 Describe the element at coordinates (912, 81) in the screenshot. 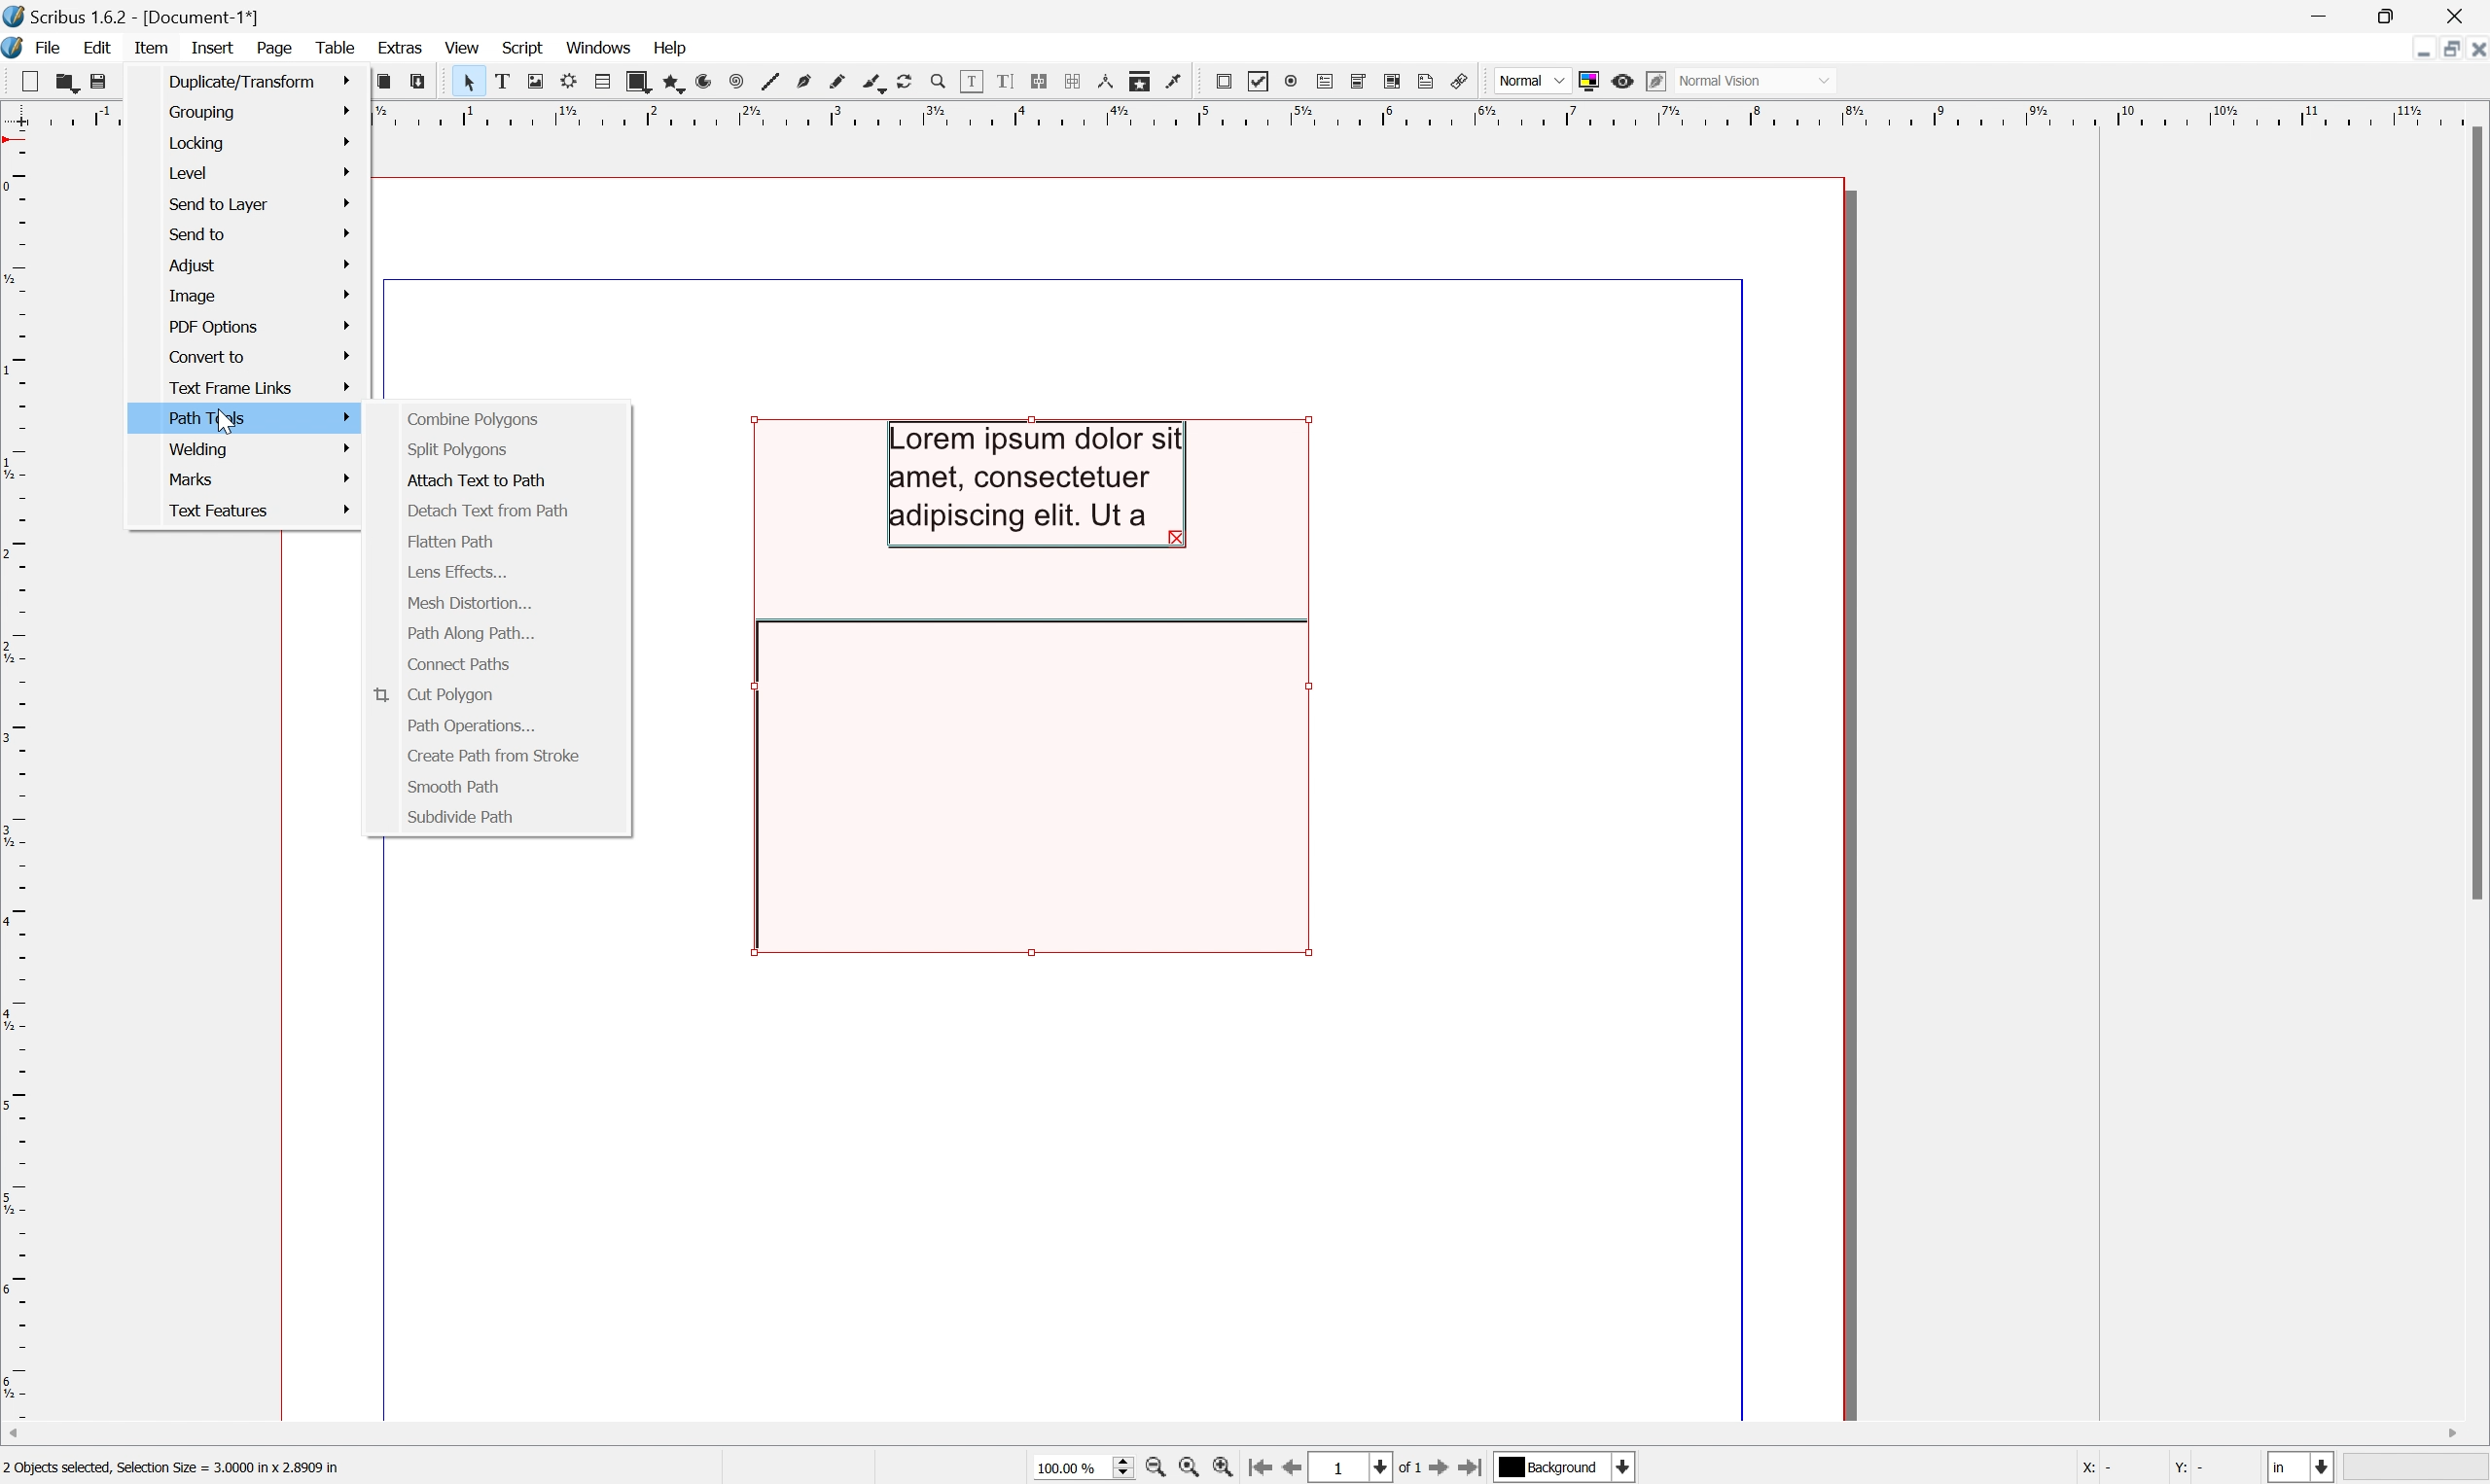

I see `Rotate item` at that location.